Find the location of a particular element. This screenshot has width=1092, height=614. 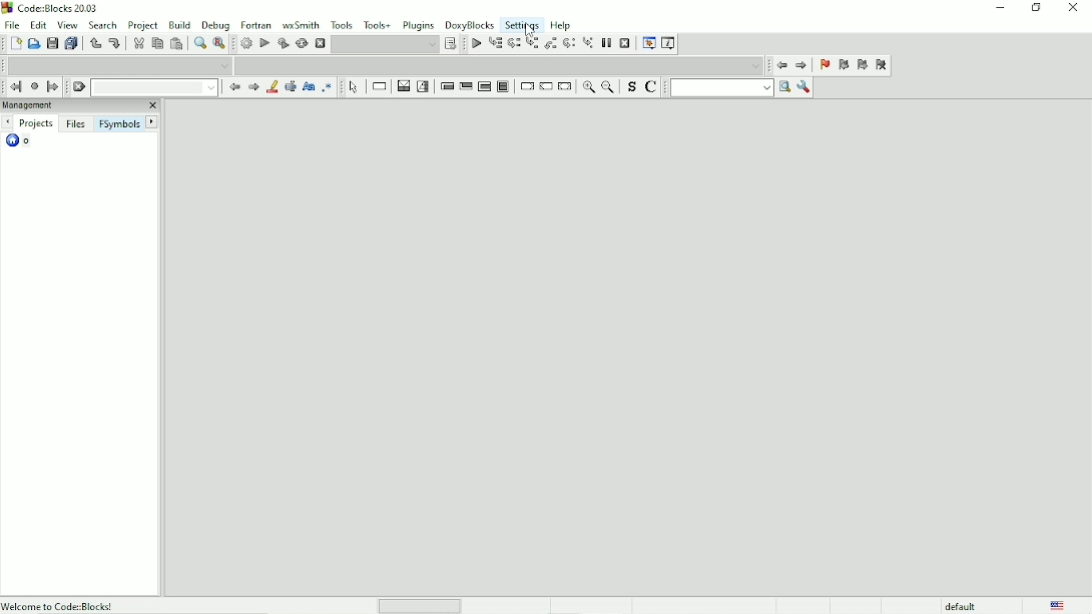

File is located at coordinates (12, 24).